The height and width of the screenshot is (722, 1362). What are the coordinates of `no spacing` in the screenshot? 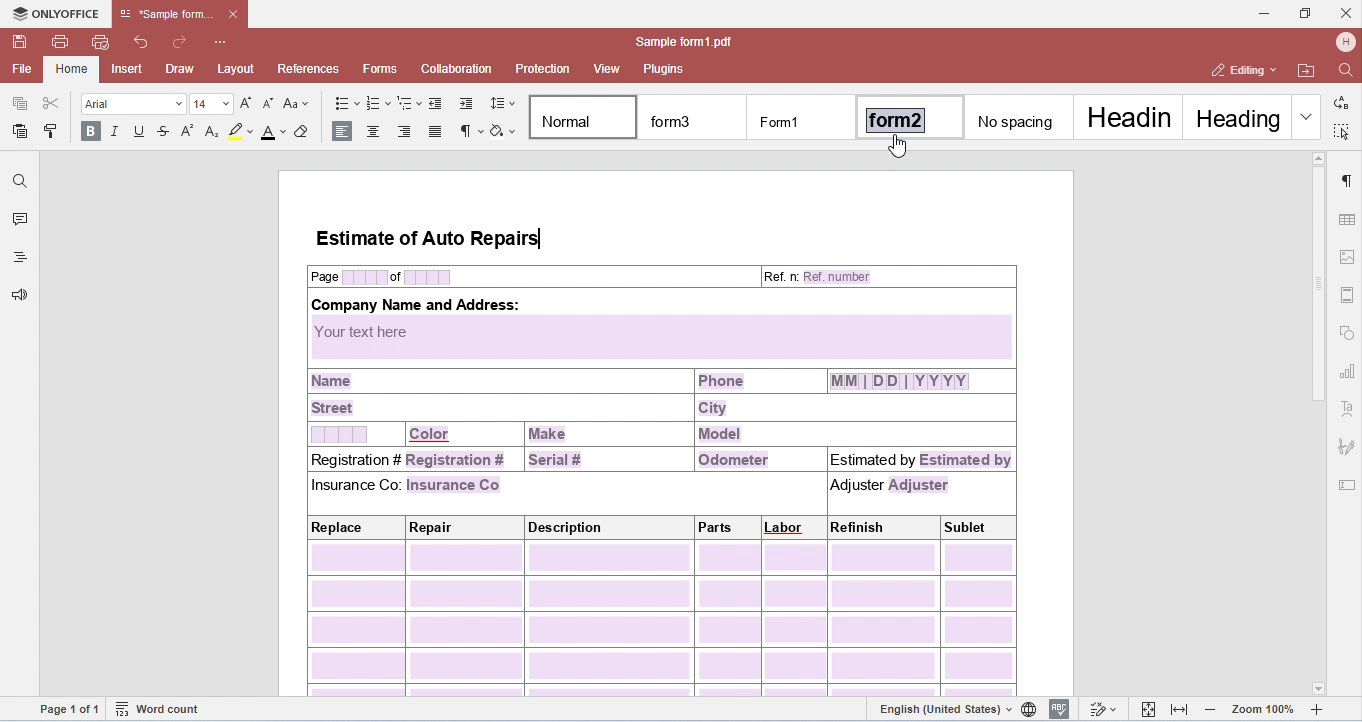 It's located at (1022, 116).